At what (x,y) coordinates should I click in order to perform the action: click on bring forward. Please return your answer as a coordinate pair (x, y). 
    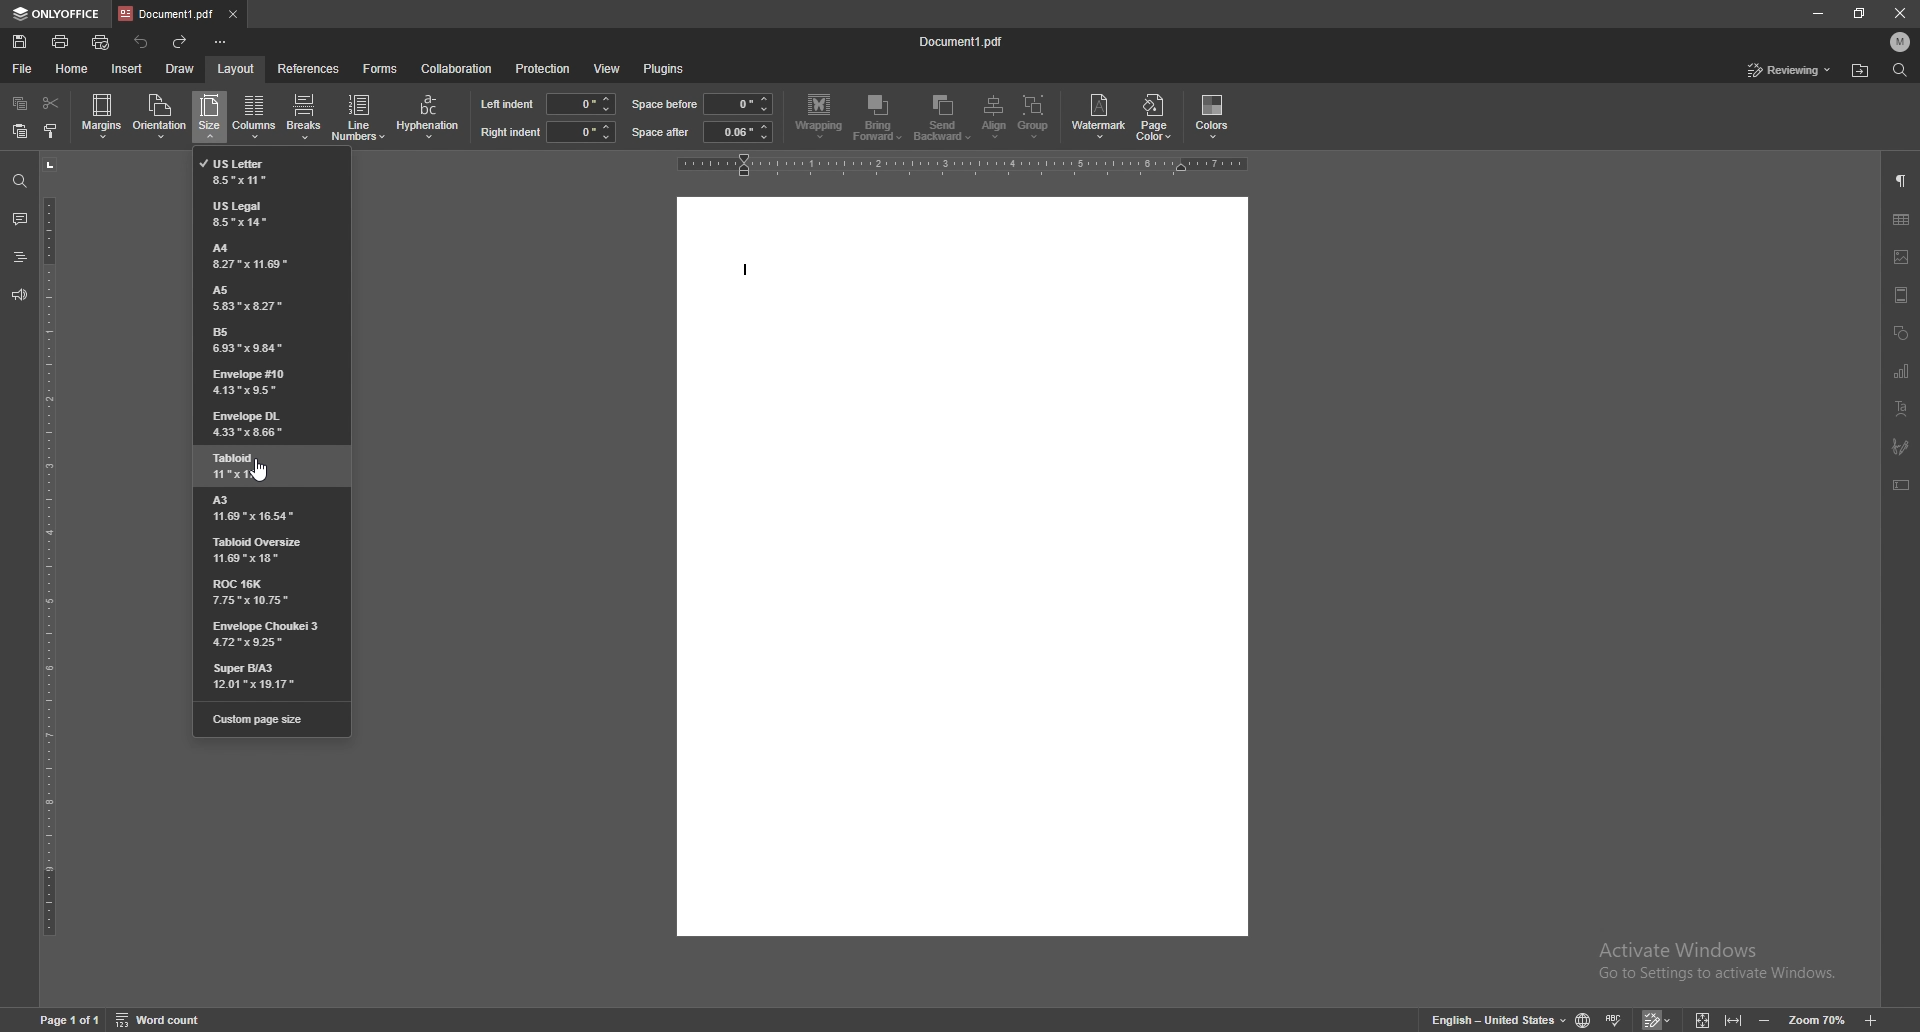
    Looking at the image, I should click on (879, 119).